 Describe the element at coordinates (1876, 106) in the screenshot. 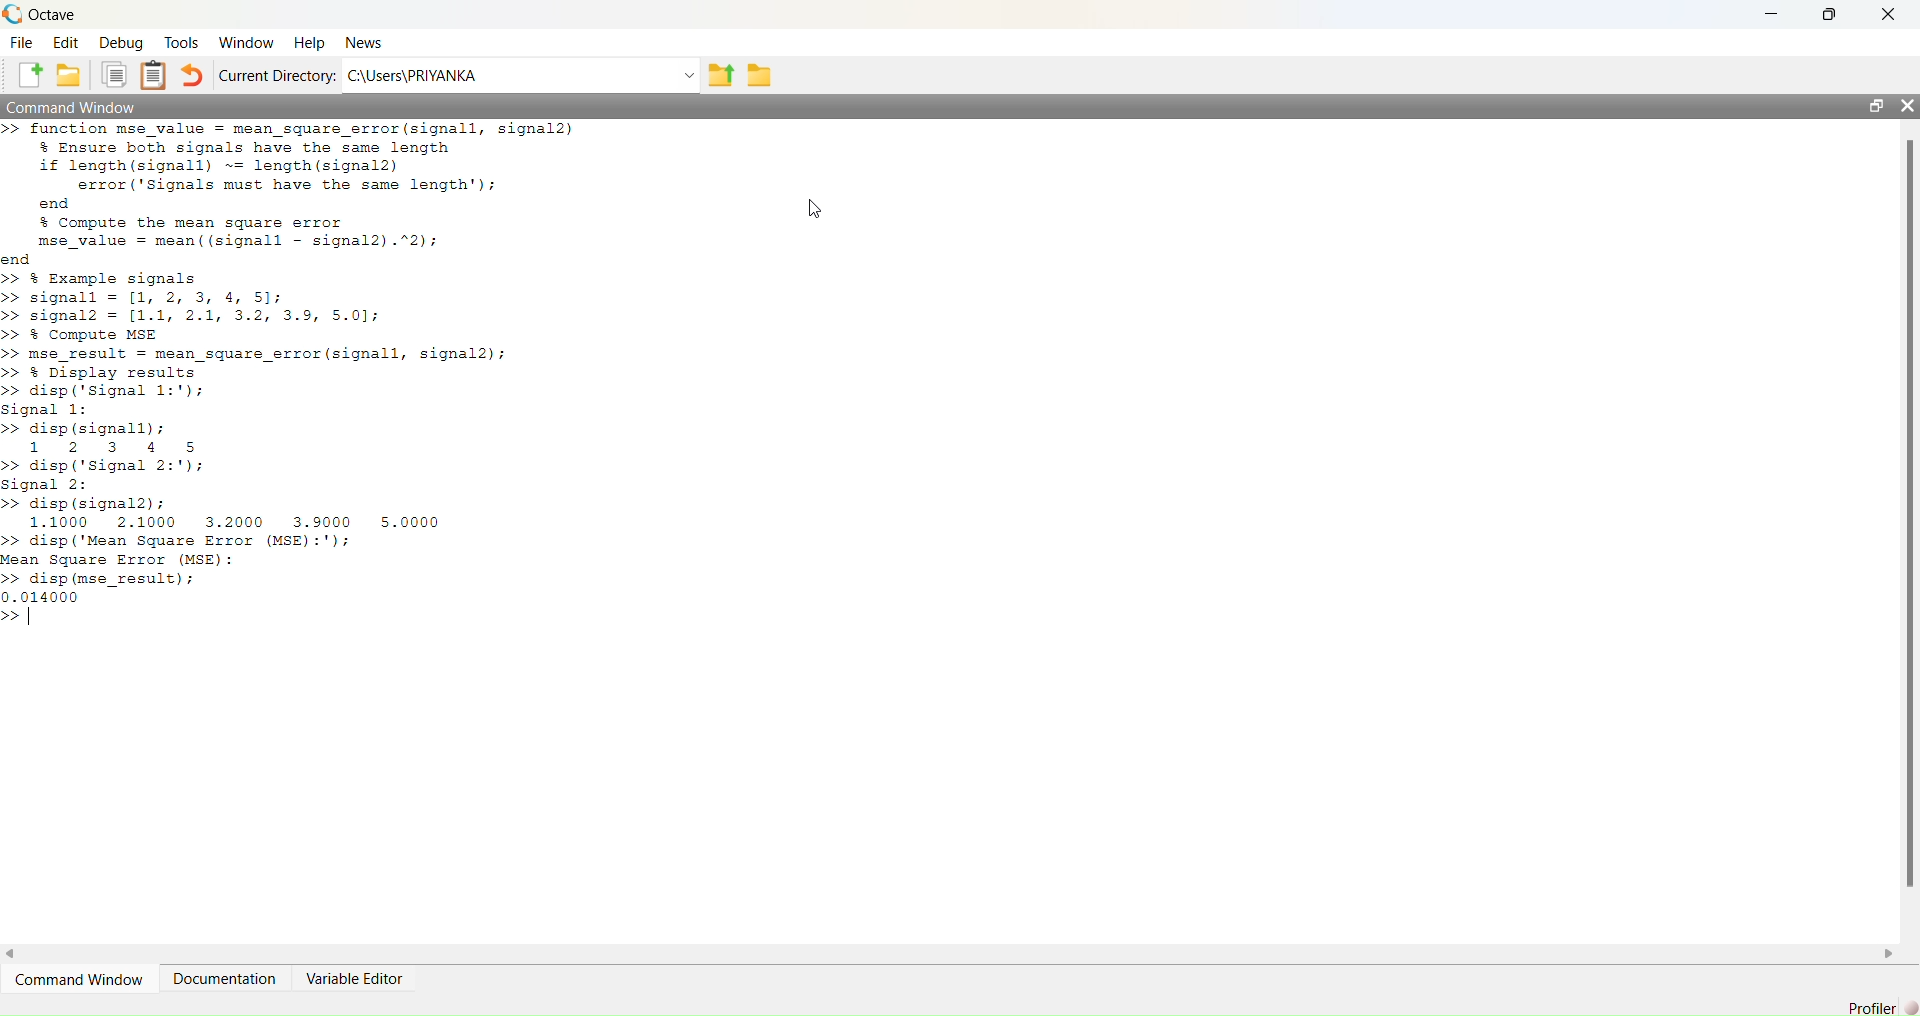

I see `open in separate window` at that location.